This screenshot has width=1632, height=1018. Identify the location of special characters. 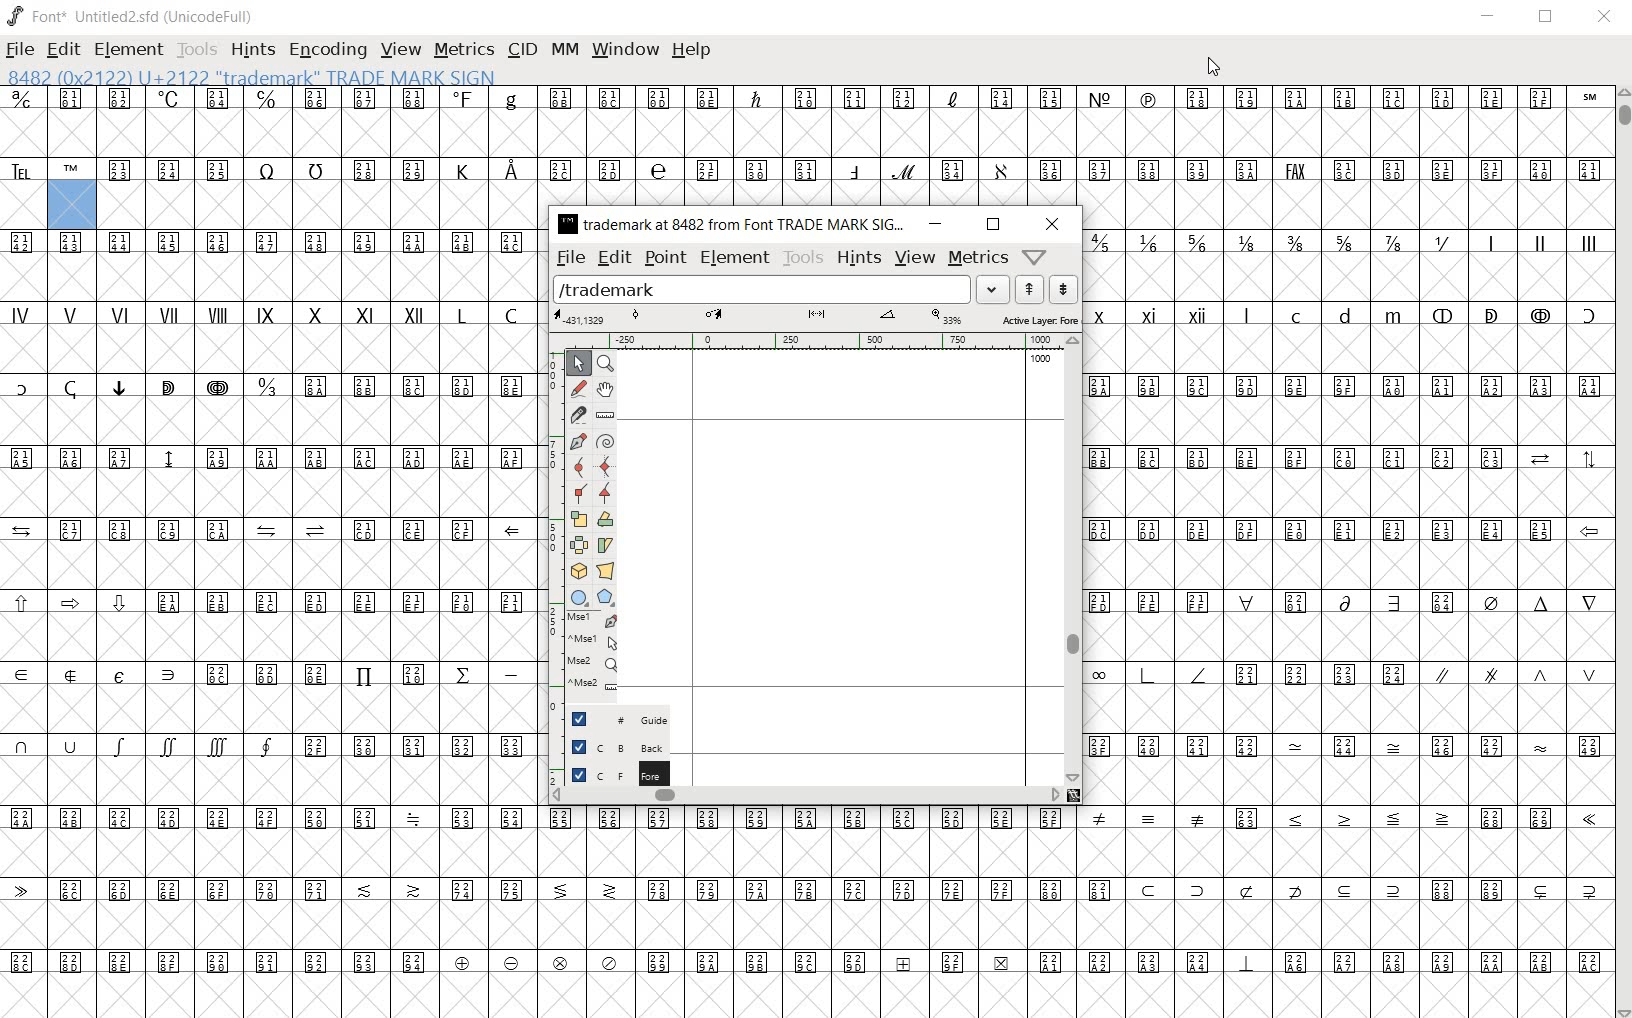
(144, 409).